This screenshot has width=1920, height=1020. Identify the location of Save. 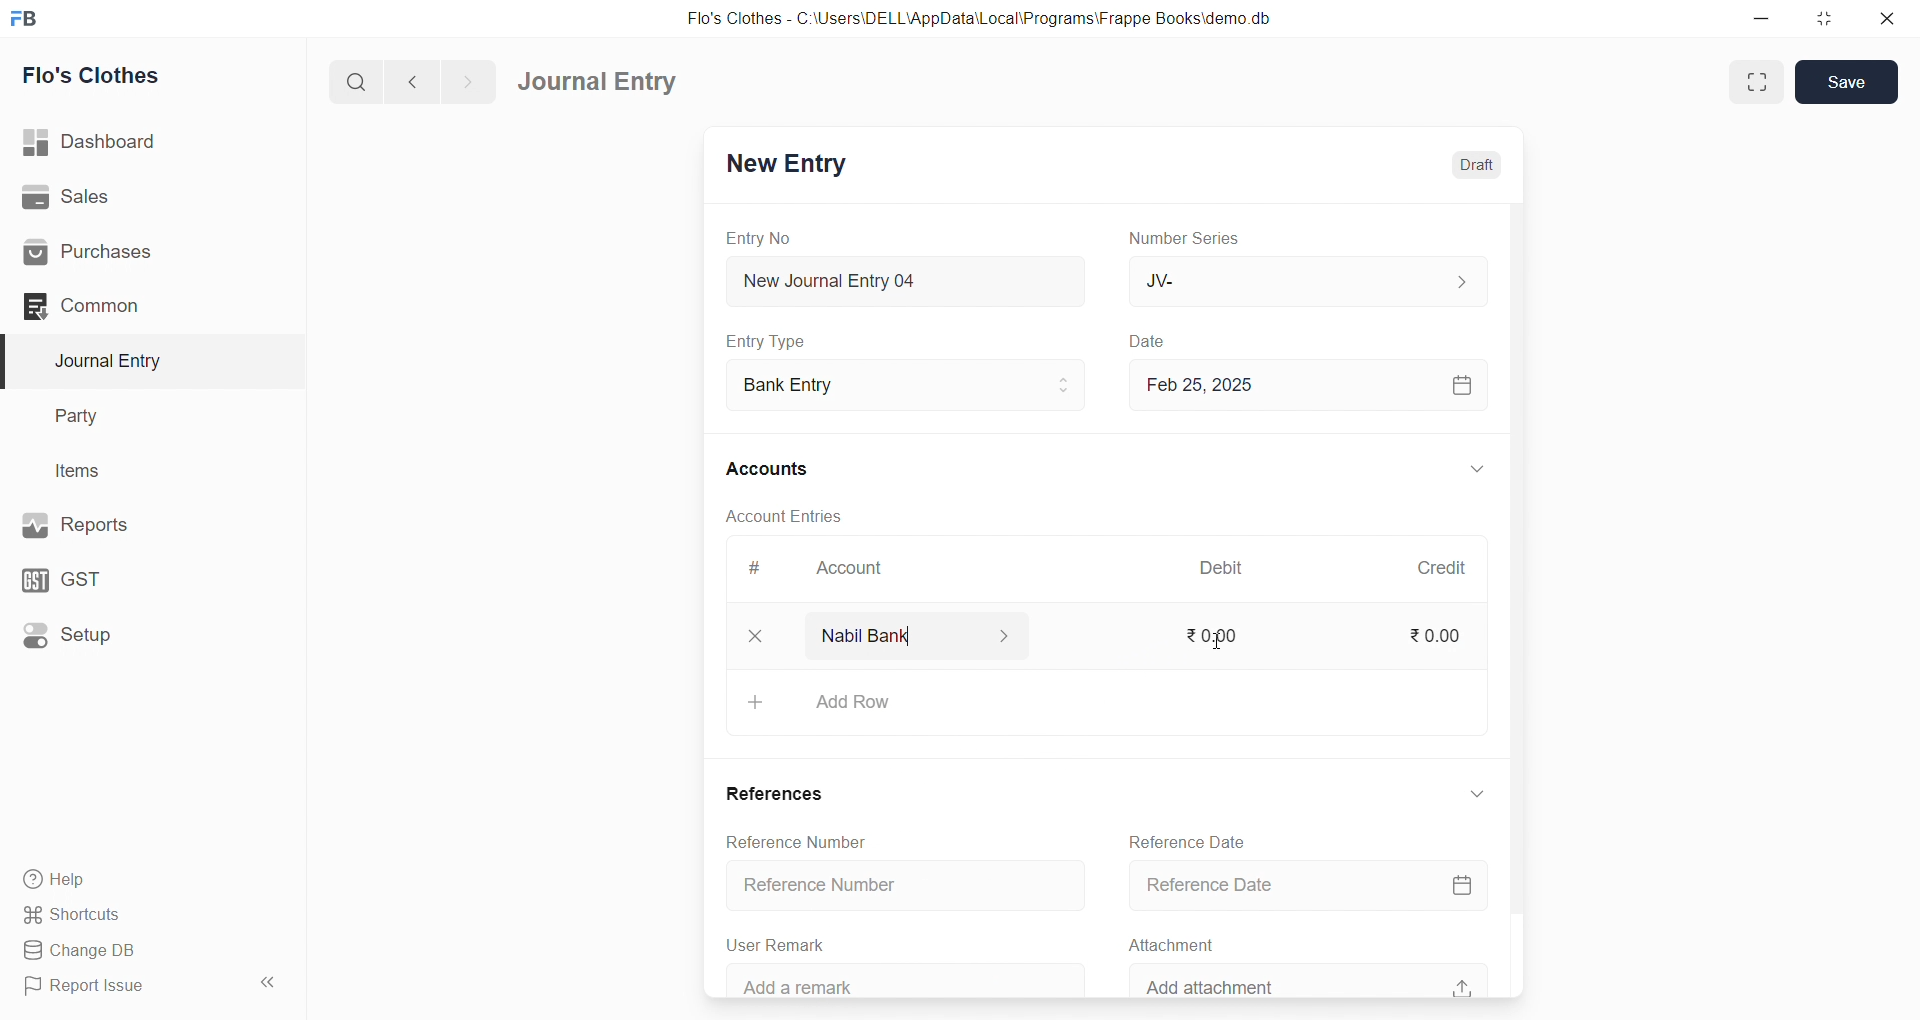
(1848, 80).